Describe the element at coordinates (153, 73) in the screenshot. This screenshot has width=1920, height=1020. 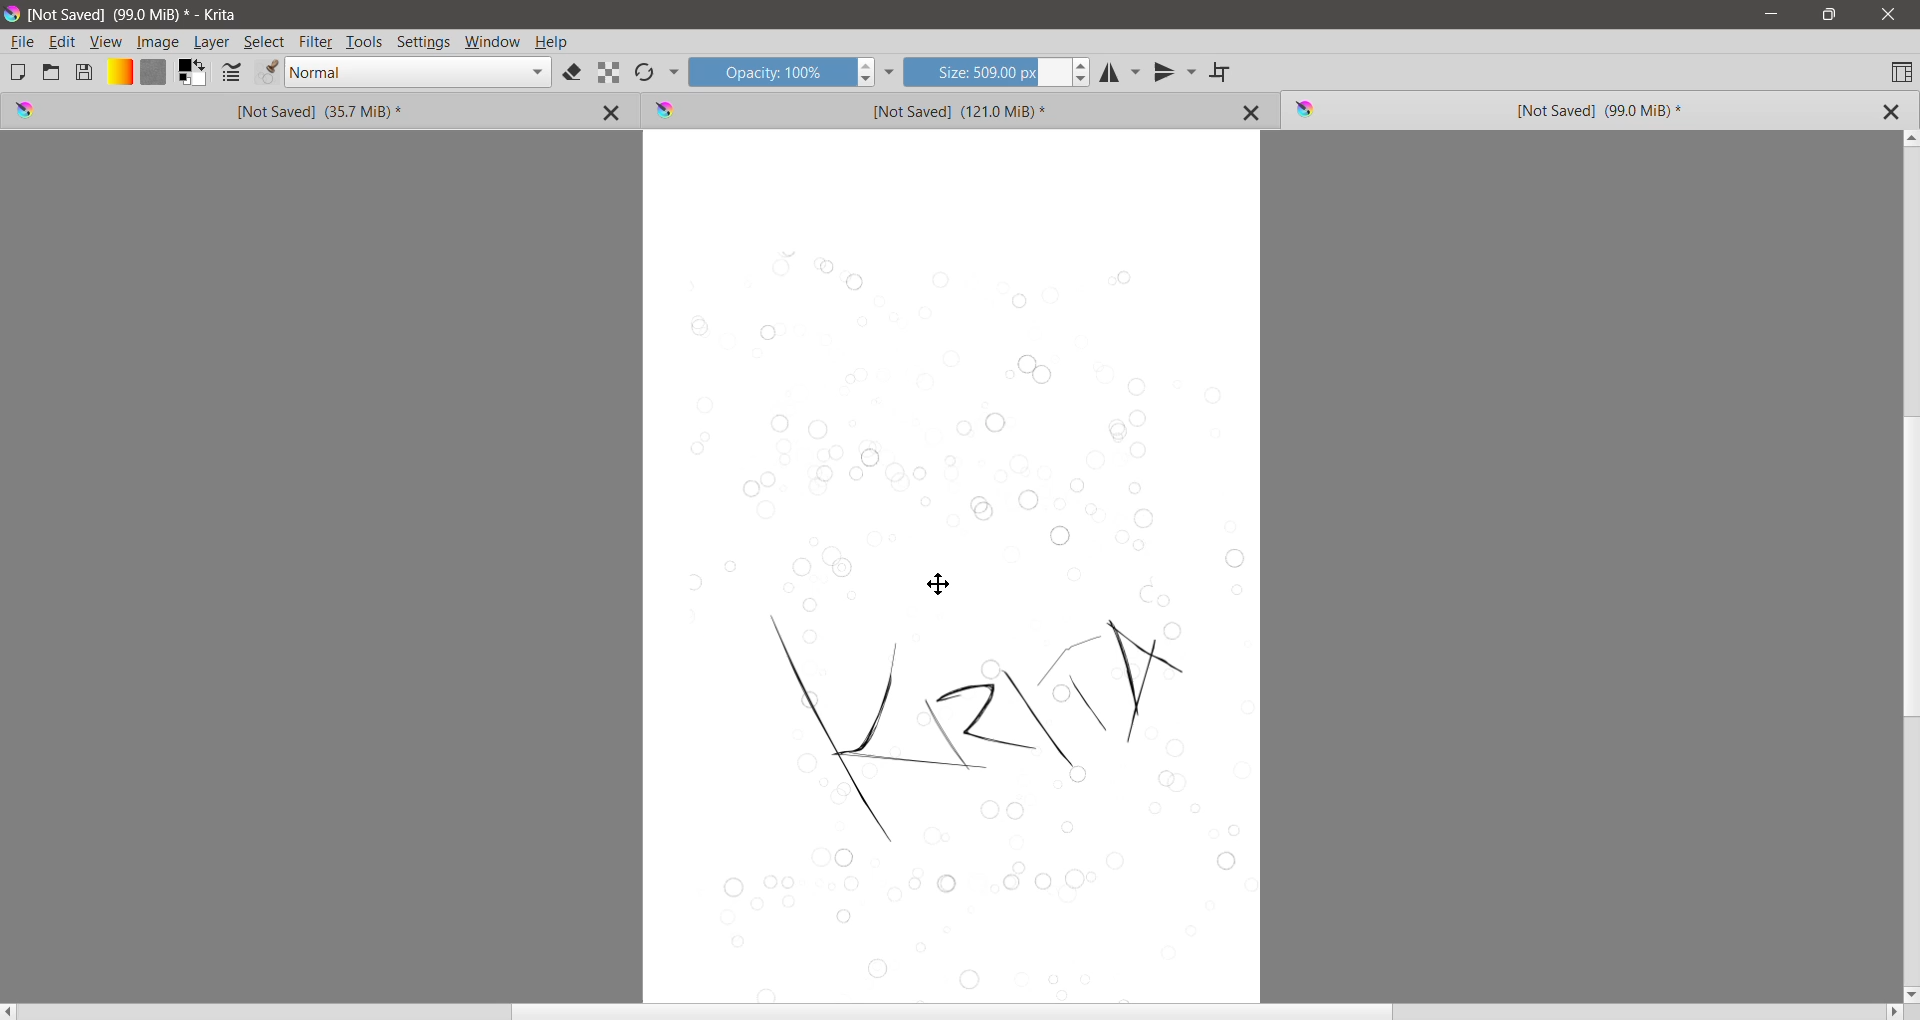
I see `Fill Patterns` at that location.